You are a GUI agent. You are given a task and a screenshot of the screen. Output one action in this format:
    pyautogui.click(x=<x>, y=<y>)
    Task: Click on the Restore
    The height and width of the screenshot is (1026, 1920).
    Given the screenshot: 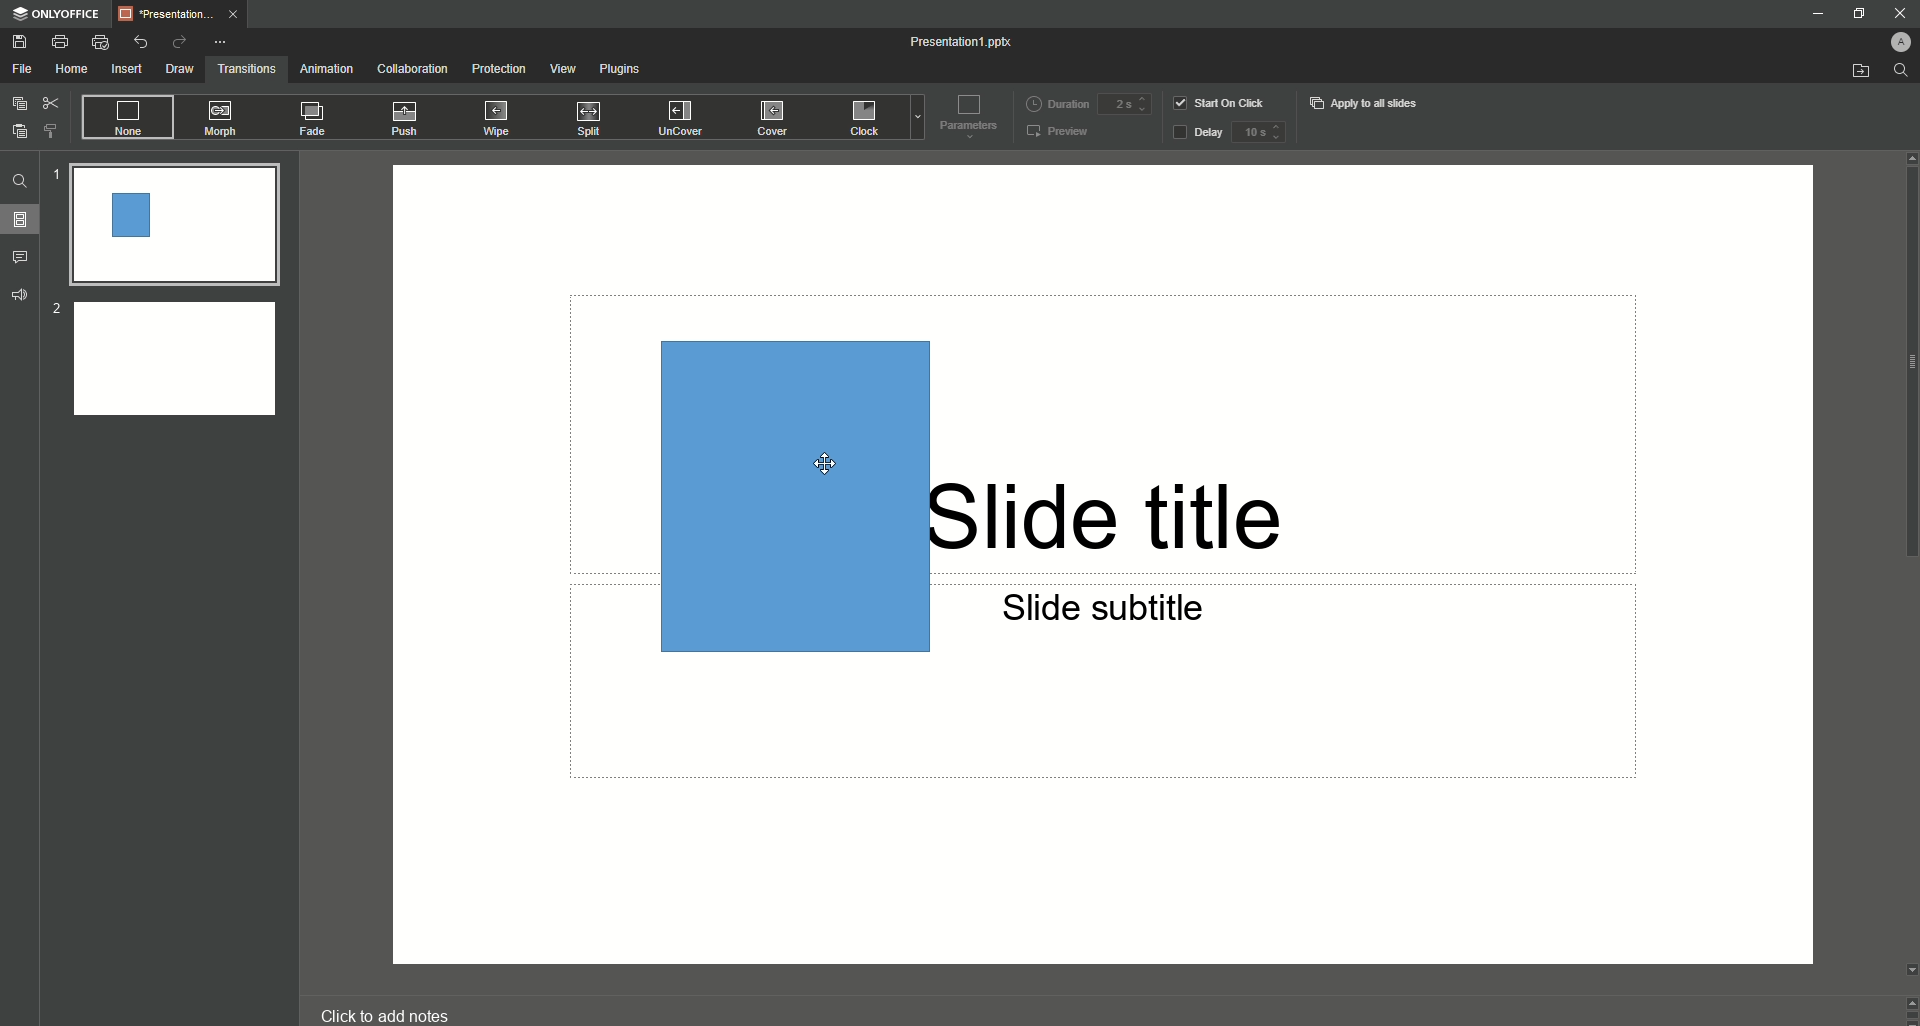 What is the action you would take?
    pyautogui.click(x=1854, y=13)
    